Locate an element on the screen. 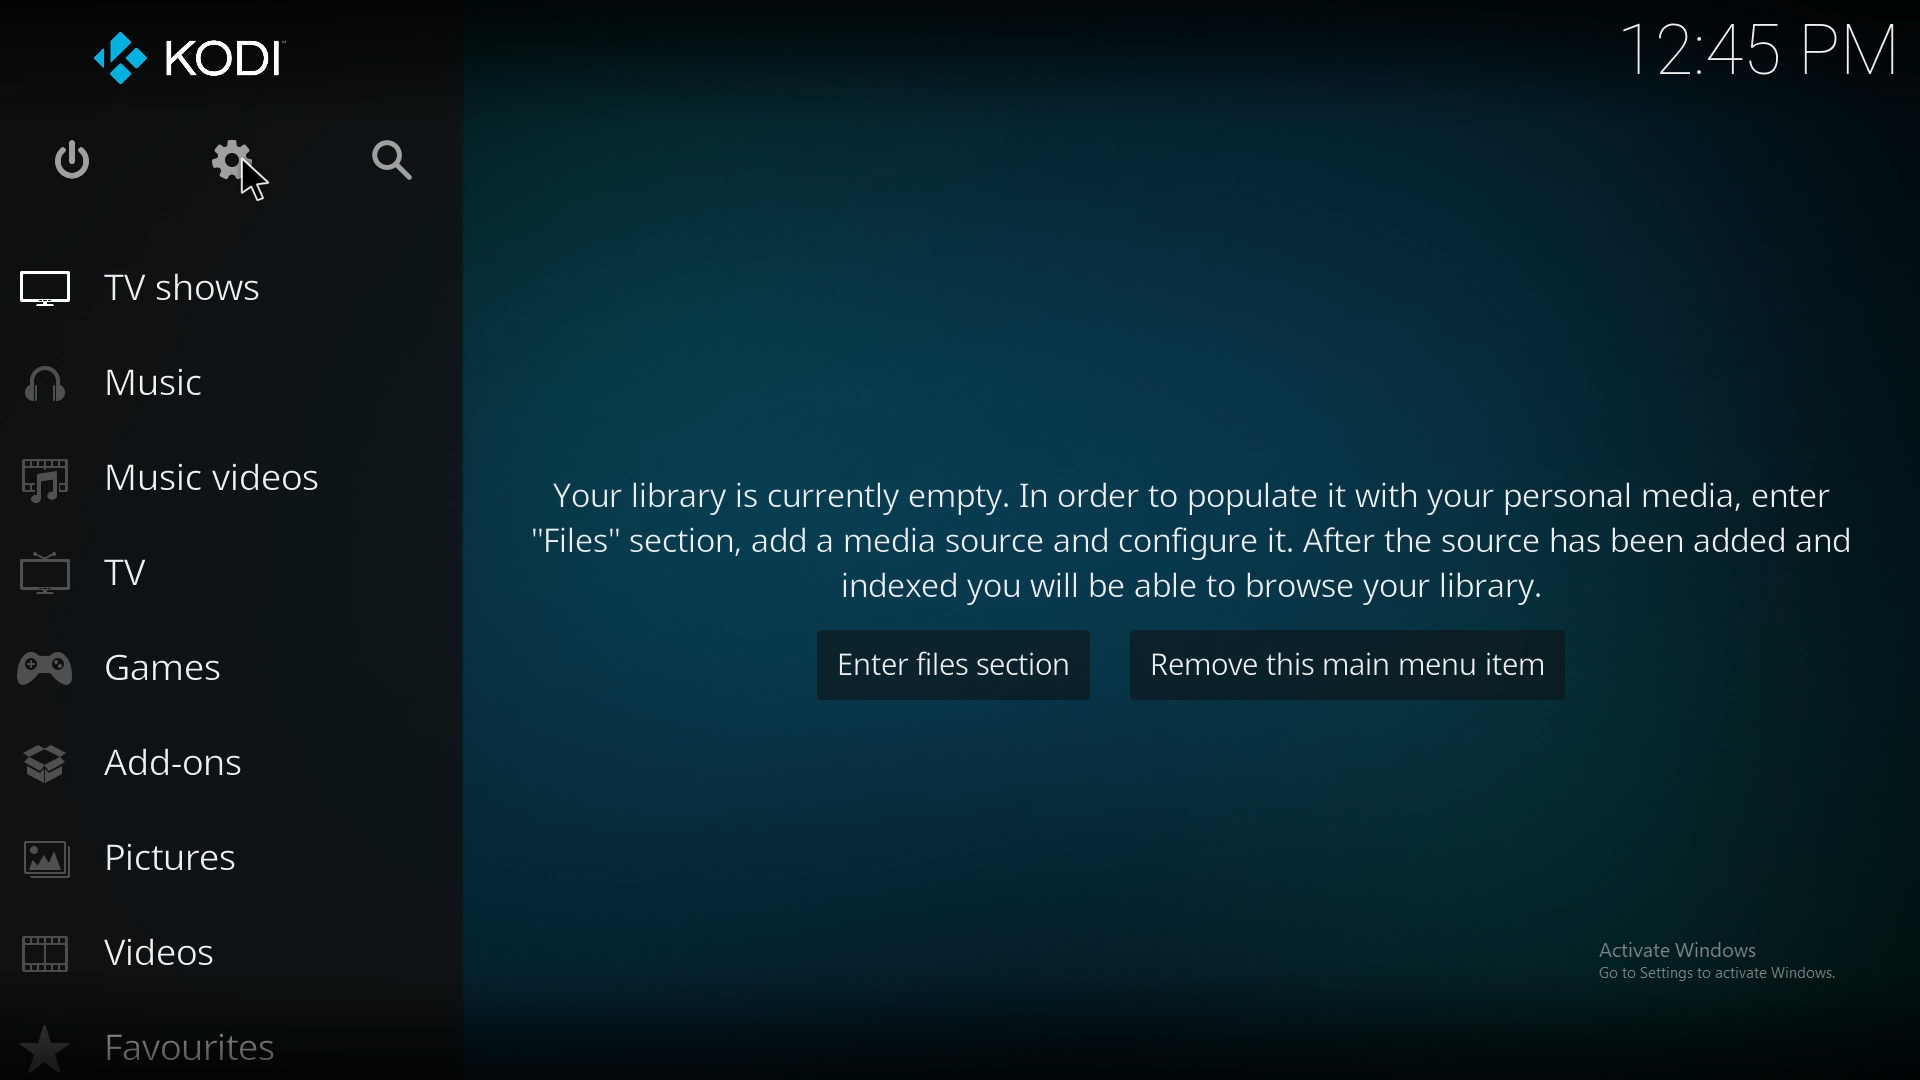 This screenshot has width=1920, height=1080. videos is located at coordinates (152, 953).